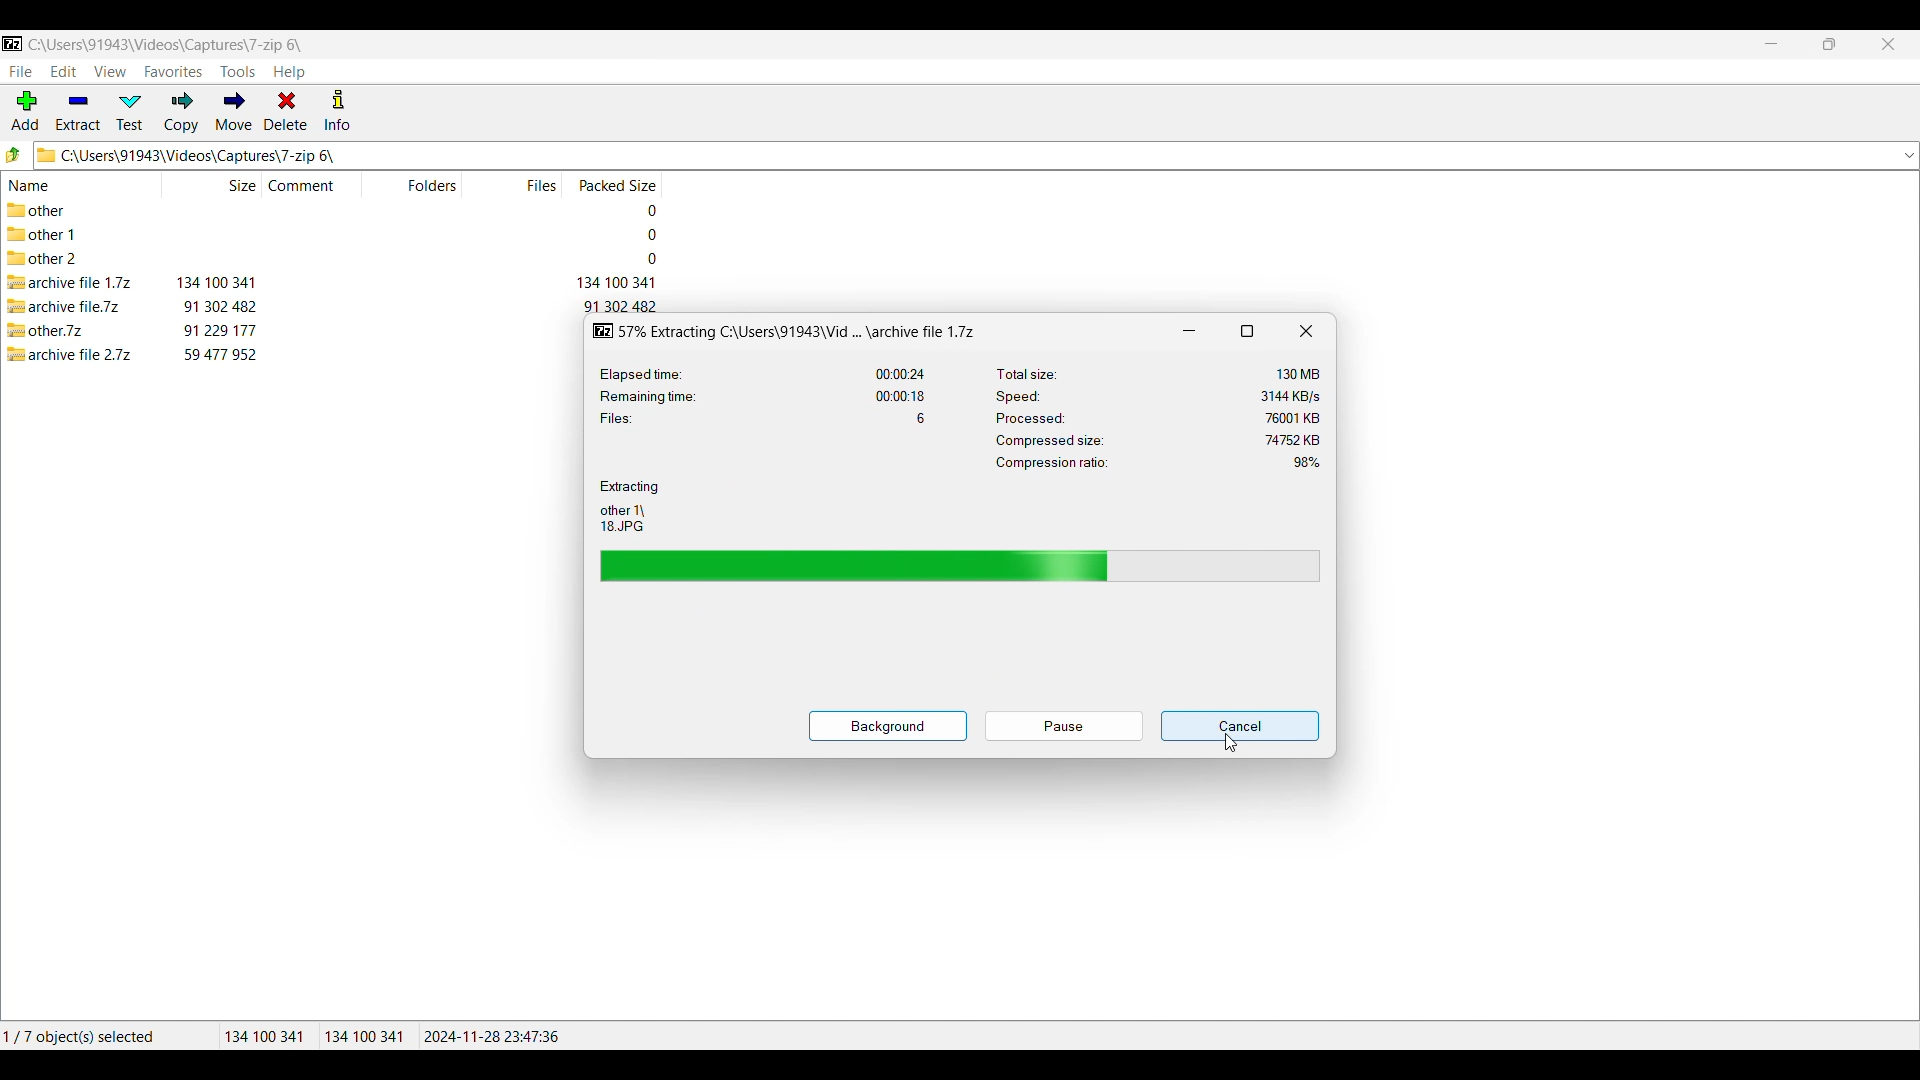  What do you see at coordinates (622, 518) in the screenshot?
I see `other 1\ 18 JPG` at bounding box center [622, 518].